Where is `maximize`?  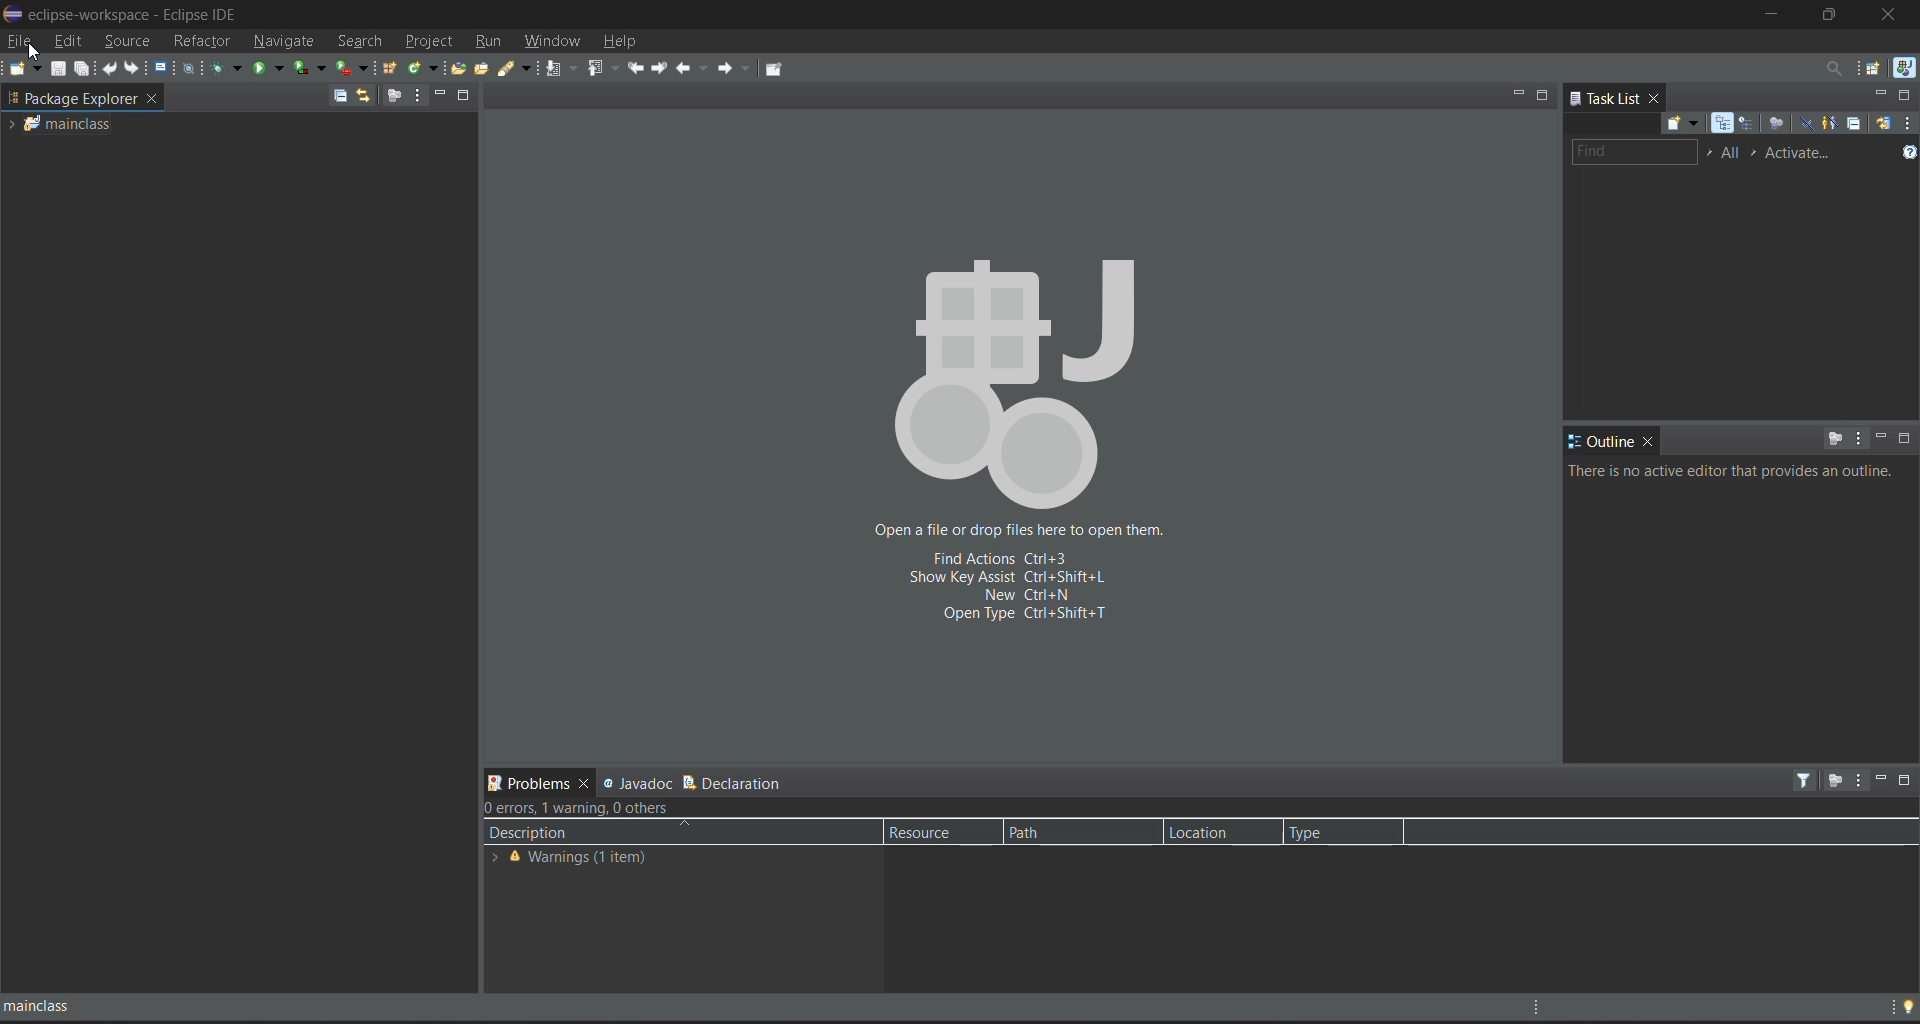 maximize is located at coordinates (1544, 93).